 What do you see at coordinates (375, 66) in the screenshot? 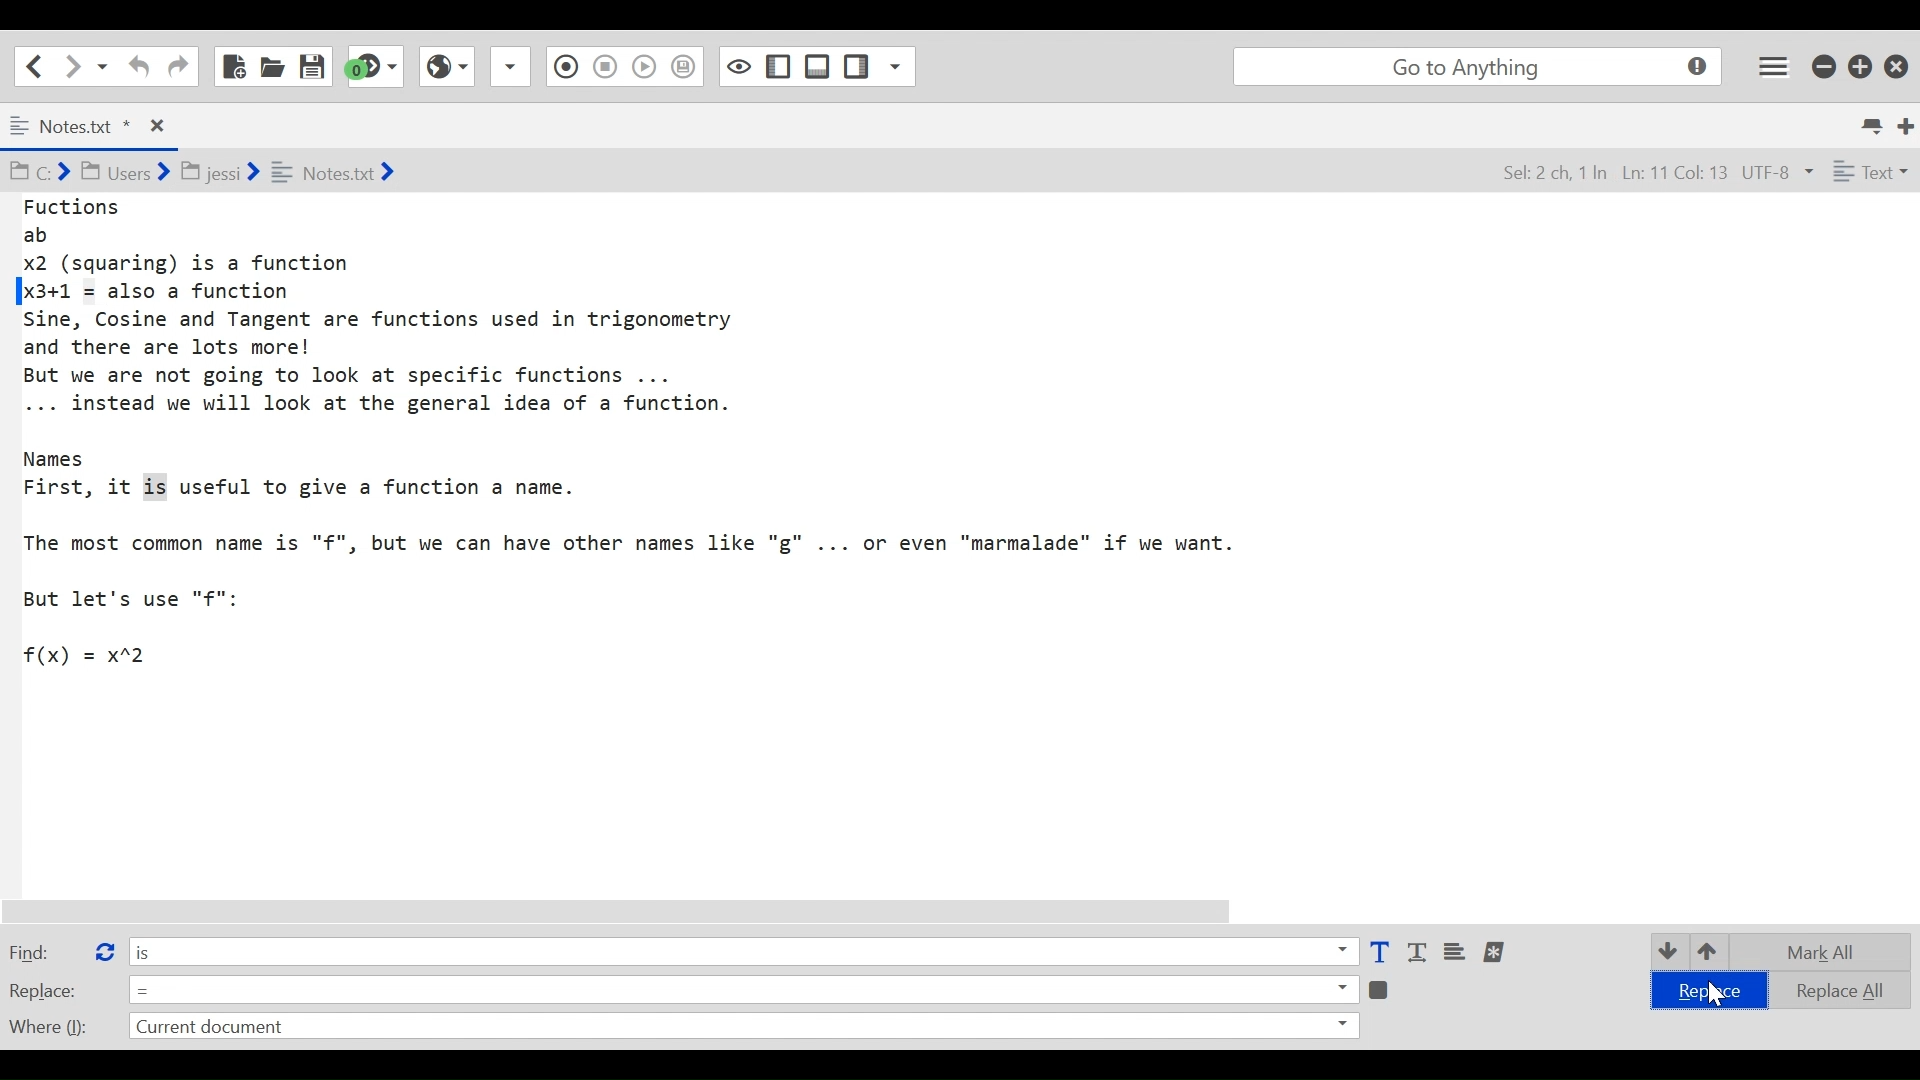
I see `Jump to next syntax checking result` at bounding box center [375, 66].